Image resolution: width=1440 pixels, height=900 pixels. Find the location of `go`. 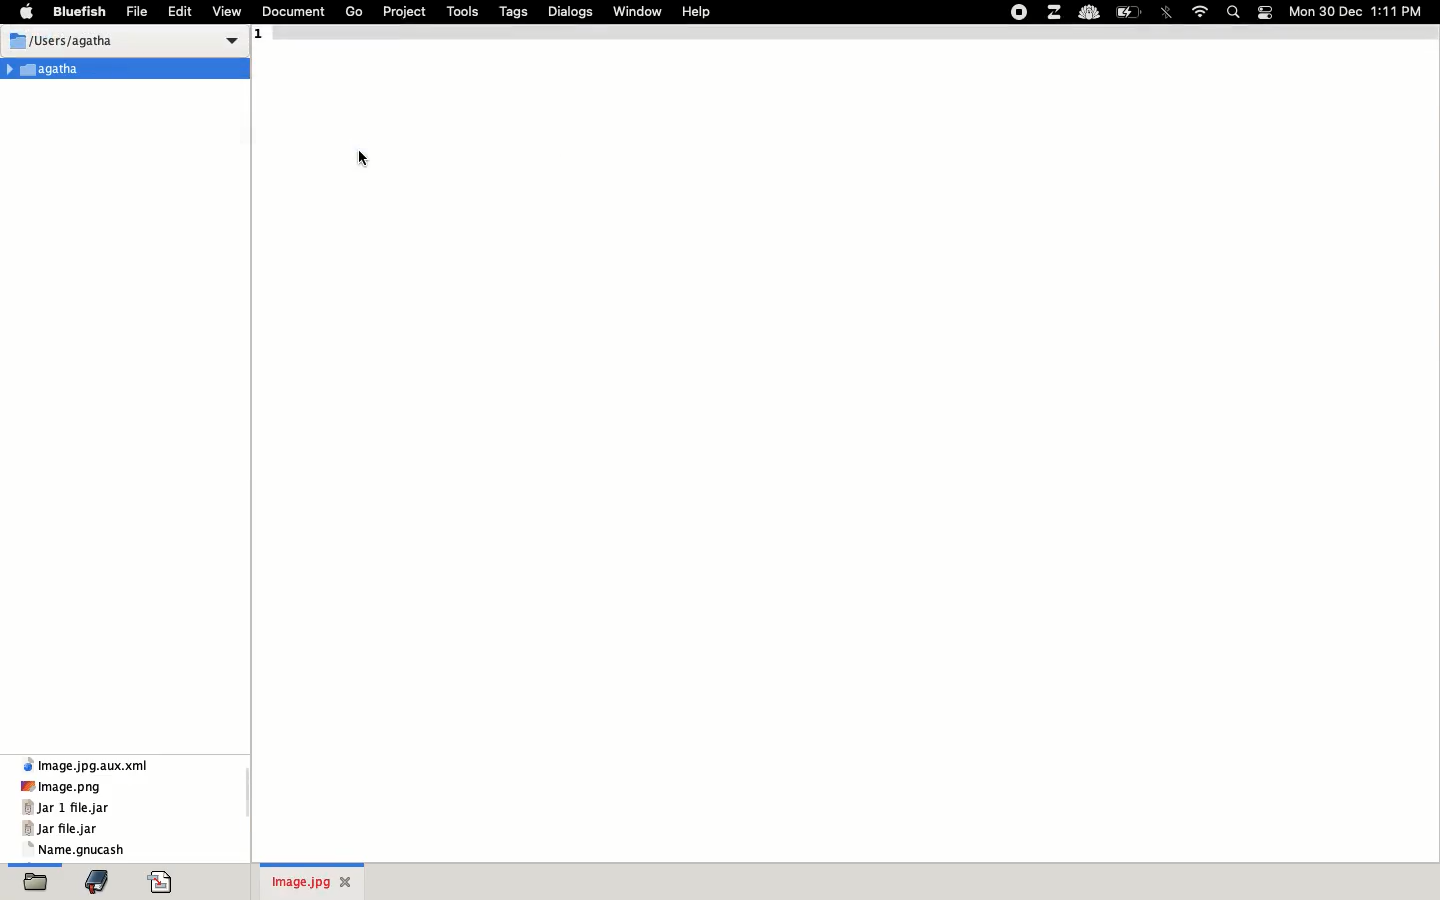

go is located at coordinates (357, 10).